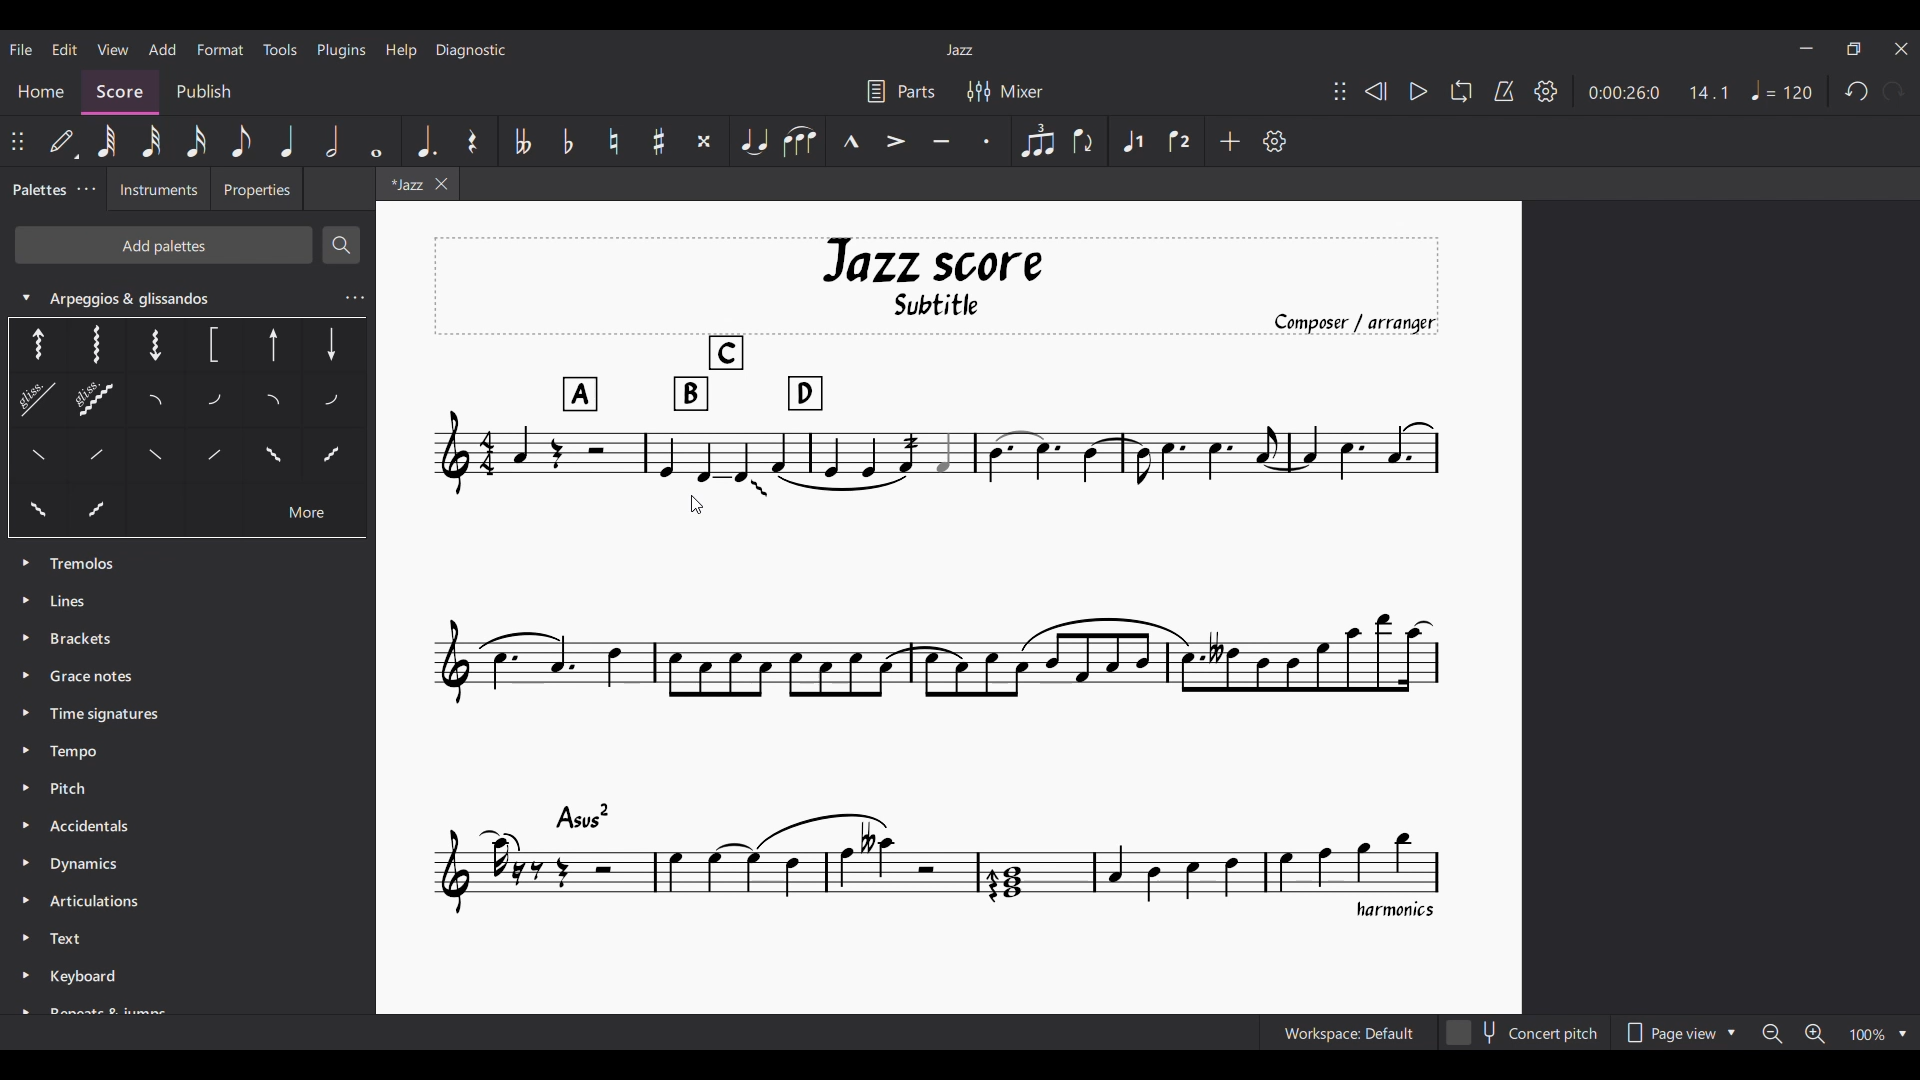  I want to click on Arpeggios & glissandos, so click(164, 298).